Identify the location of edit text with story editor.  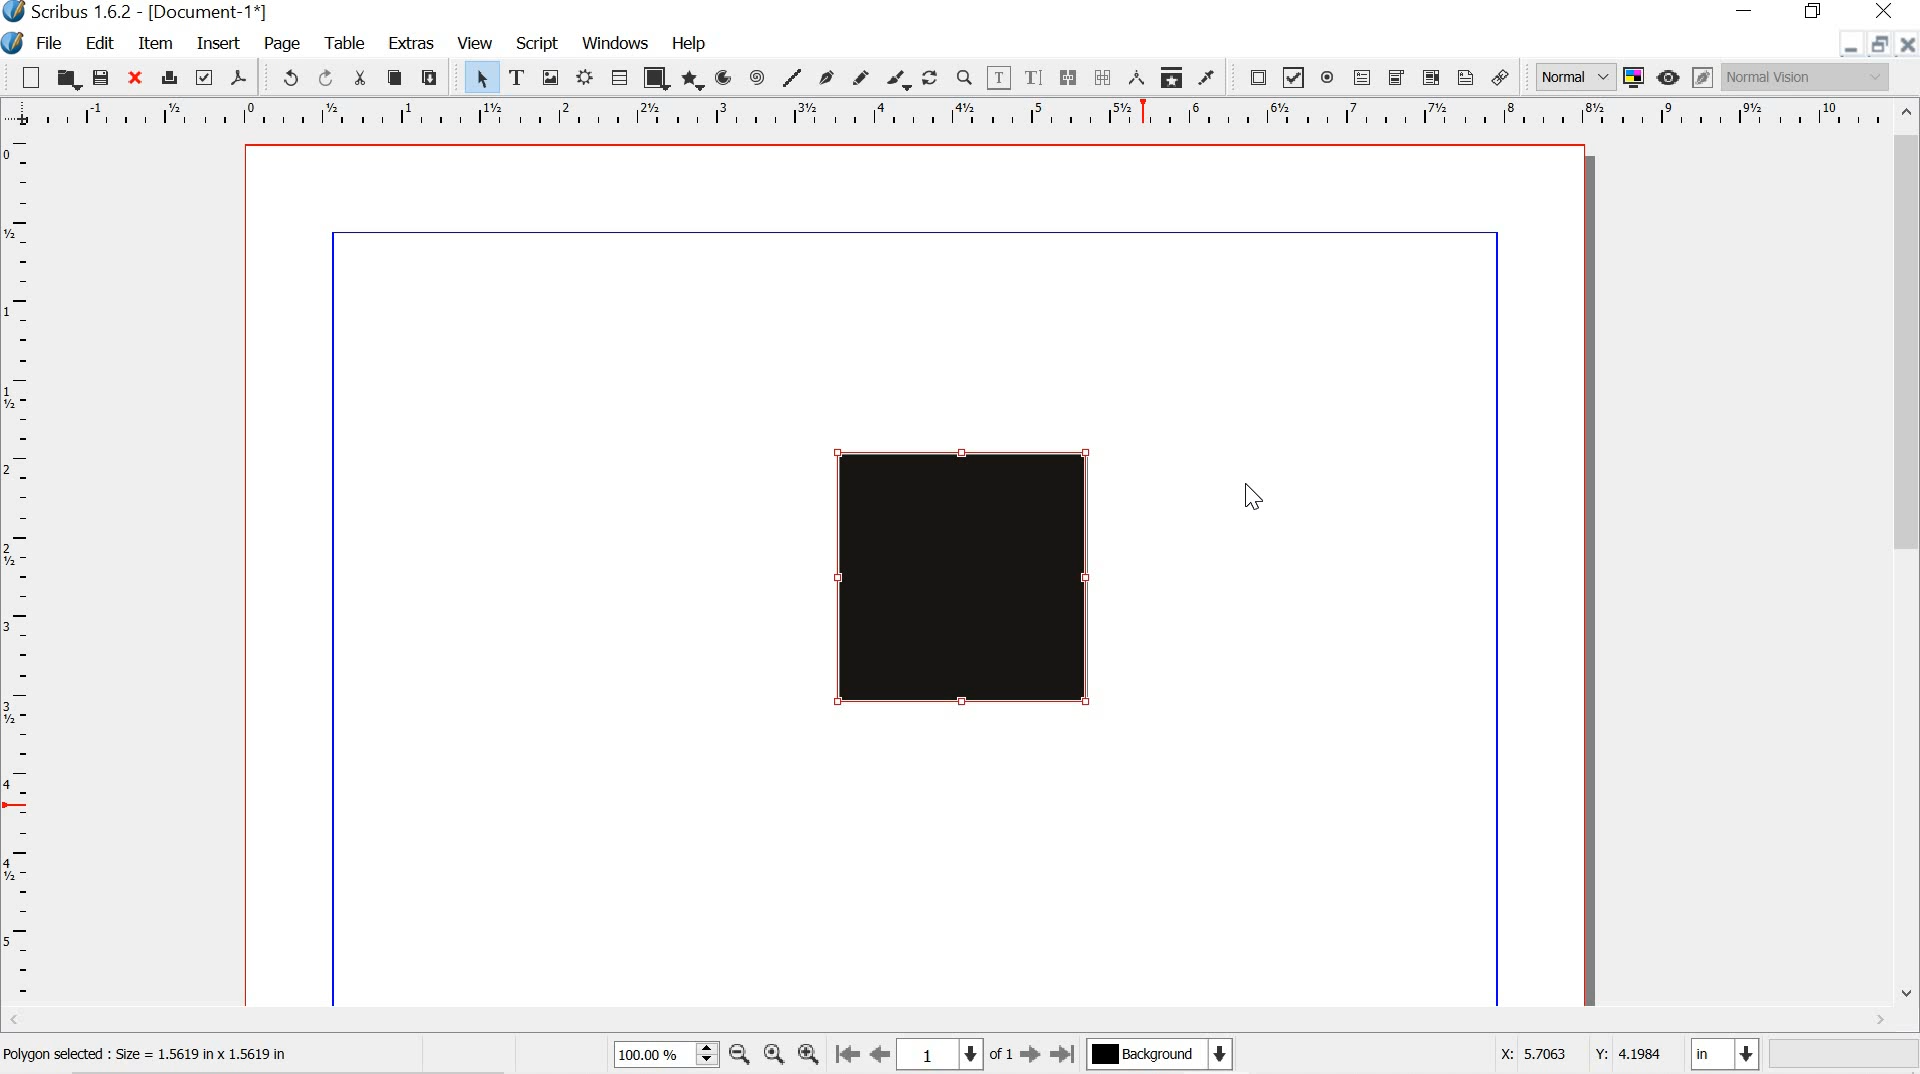
(1037, 78).